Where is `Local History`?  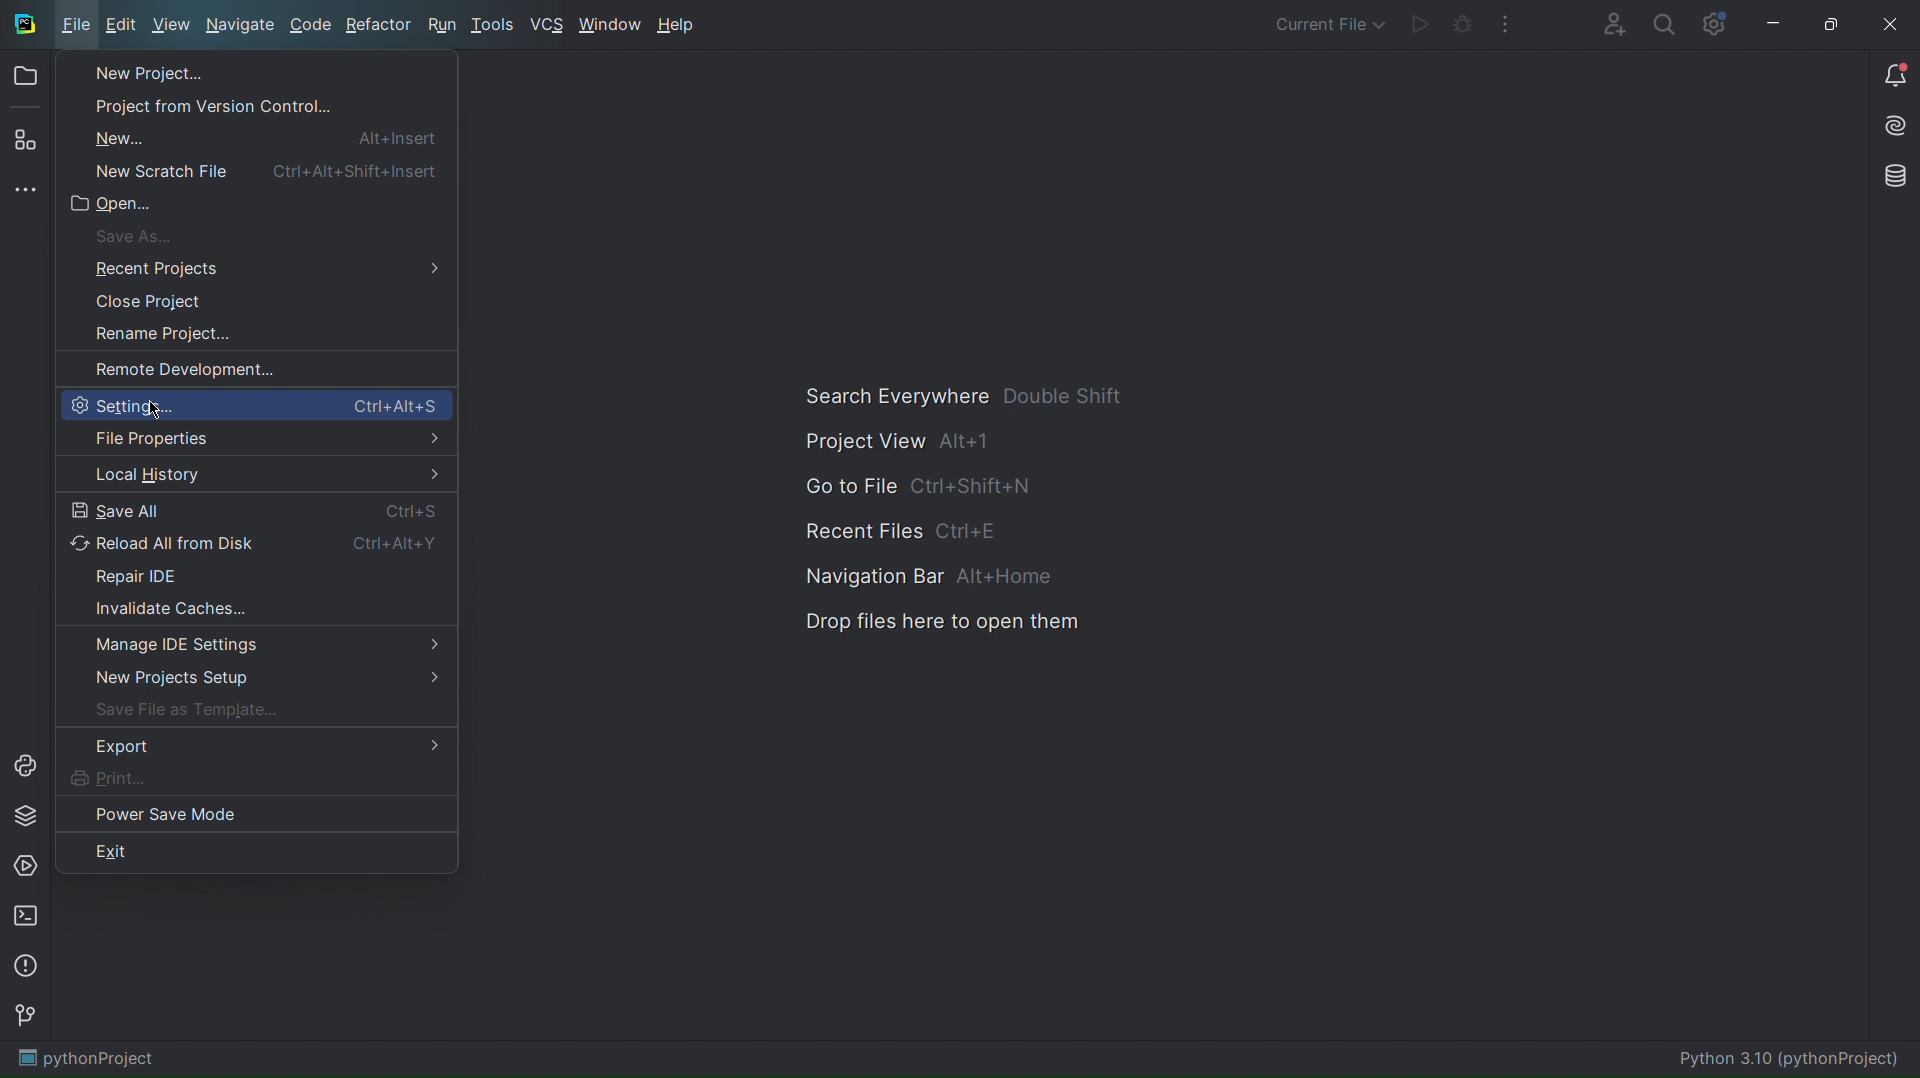 Local History is located at coordinates (256, 475).